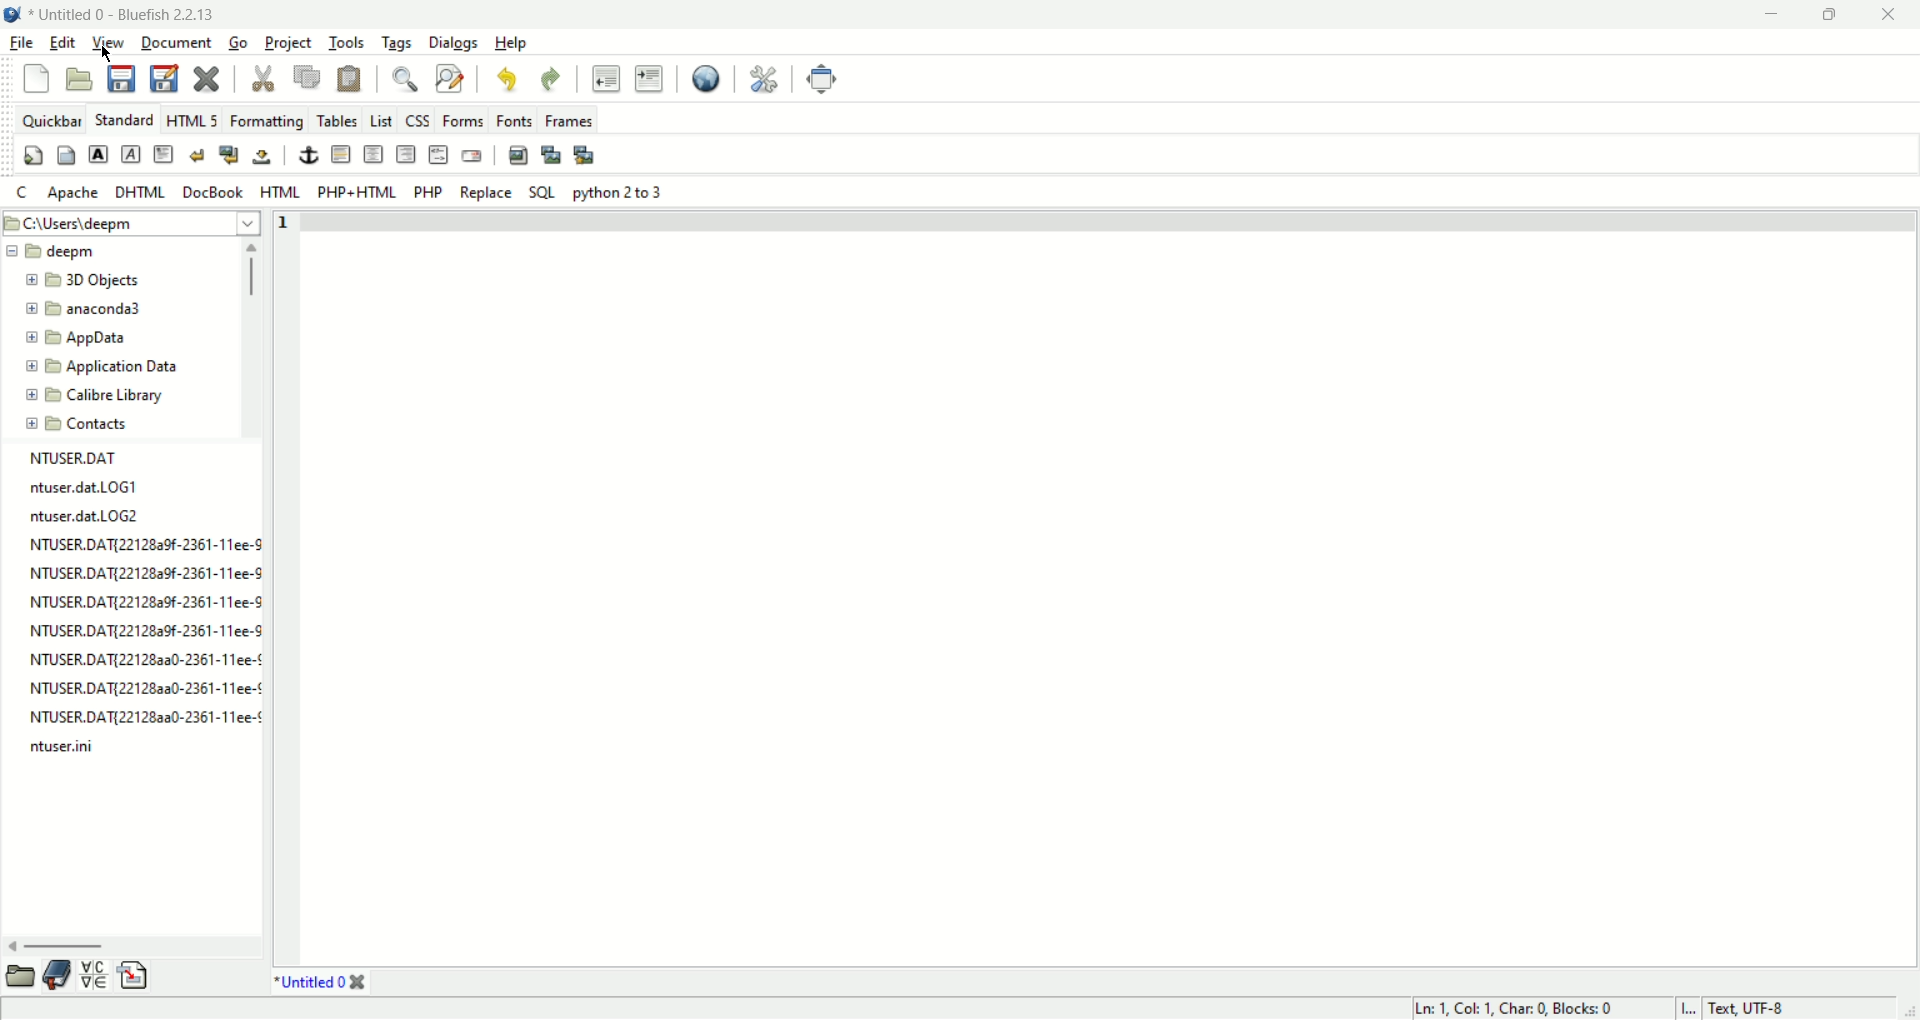 This screenshot has width=1920, height=1020. Describe the element at coordinates (308, 77) in the screenshot. I see `copy` at that location.